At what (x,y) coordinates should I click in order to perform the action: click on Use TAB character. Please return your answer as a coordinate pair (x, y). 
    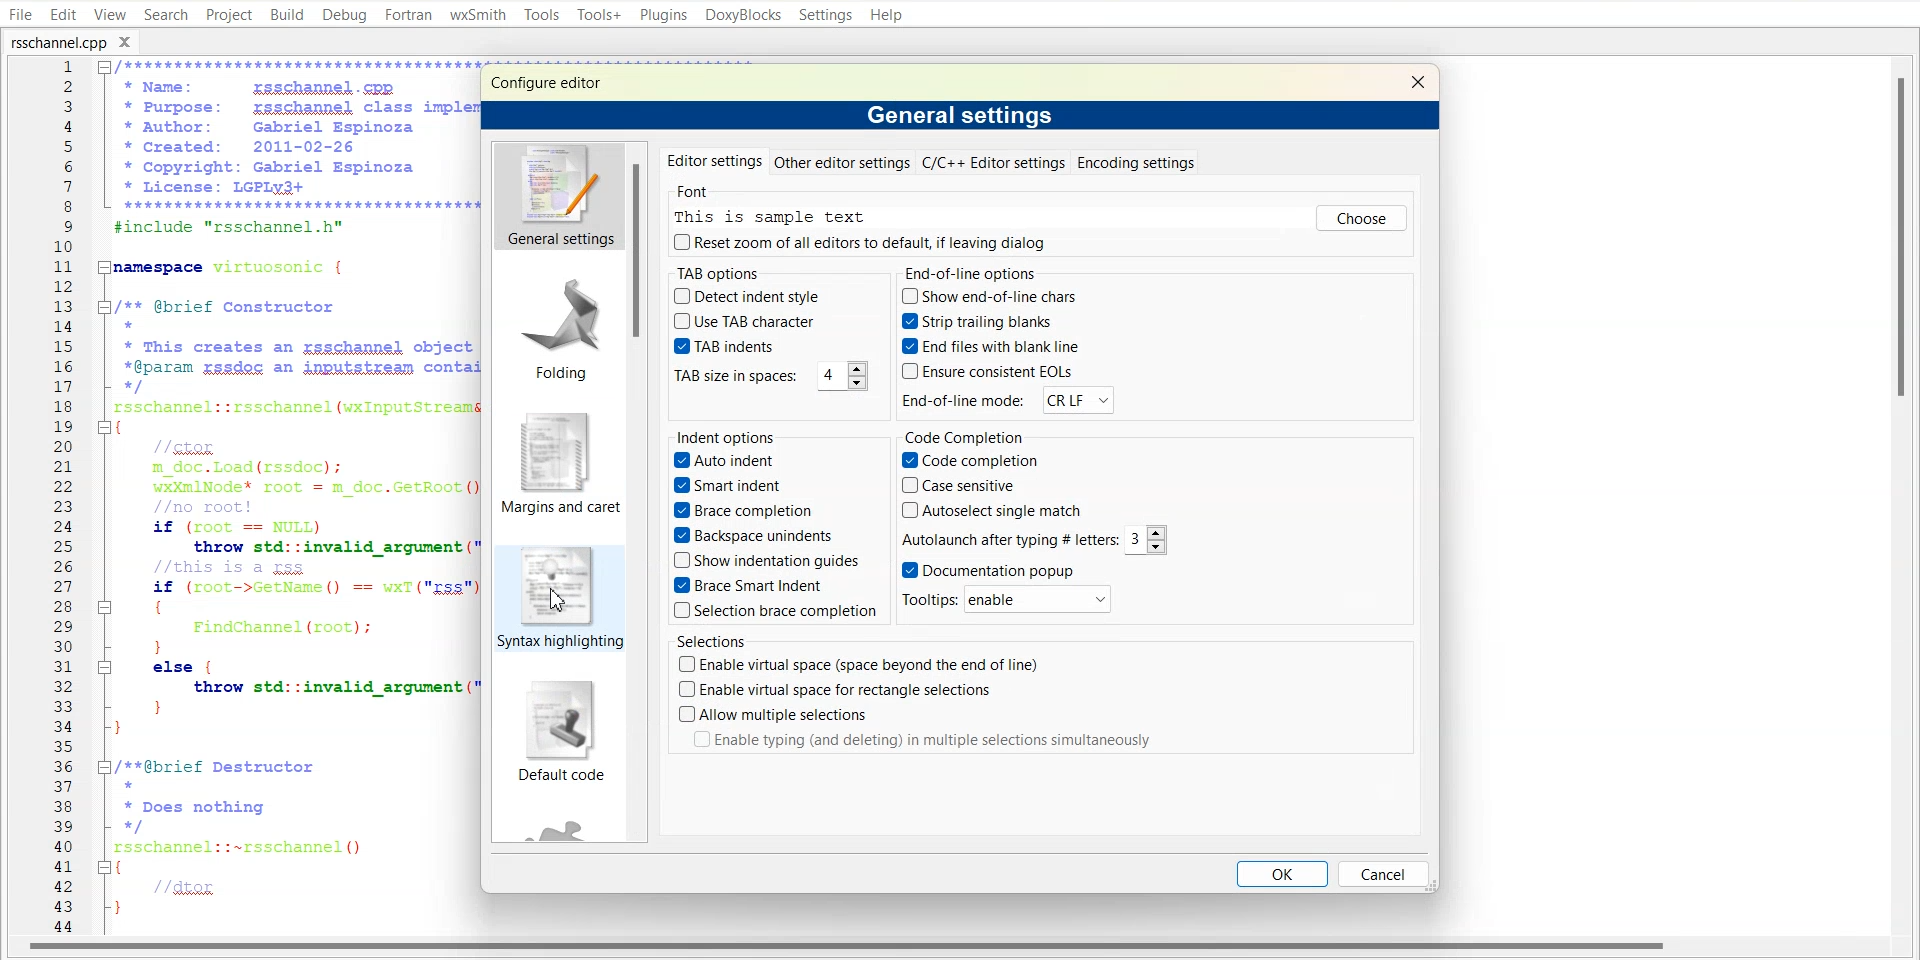
    Looking at the image, I should click on (754, 321).